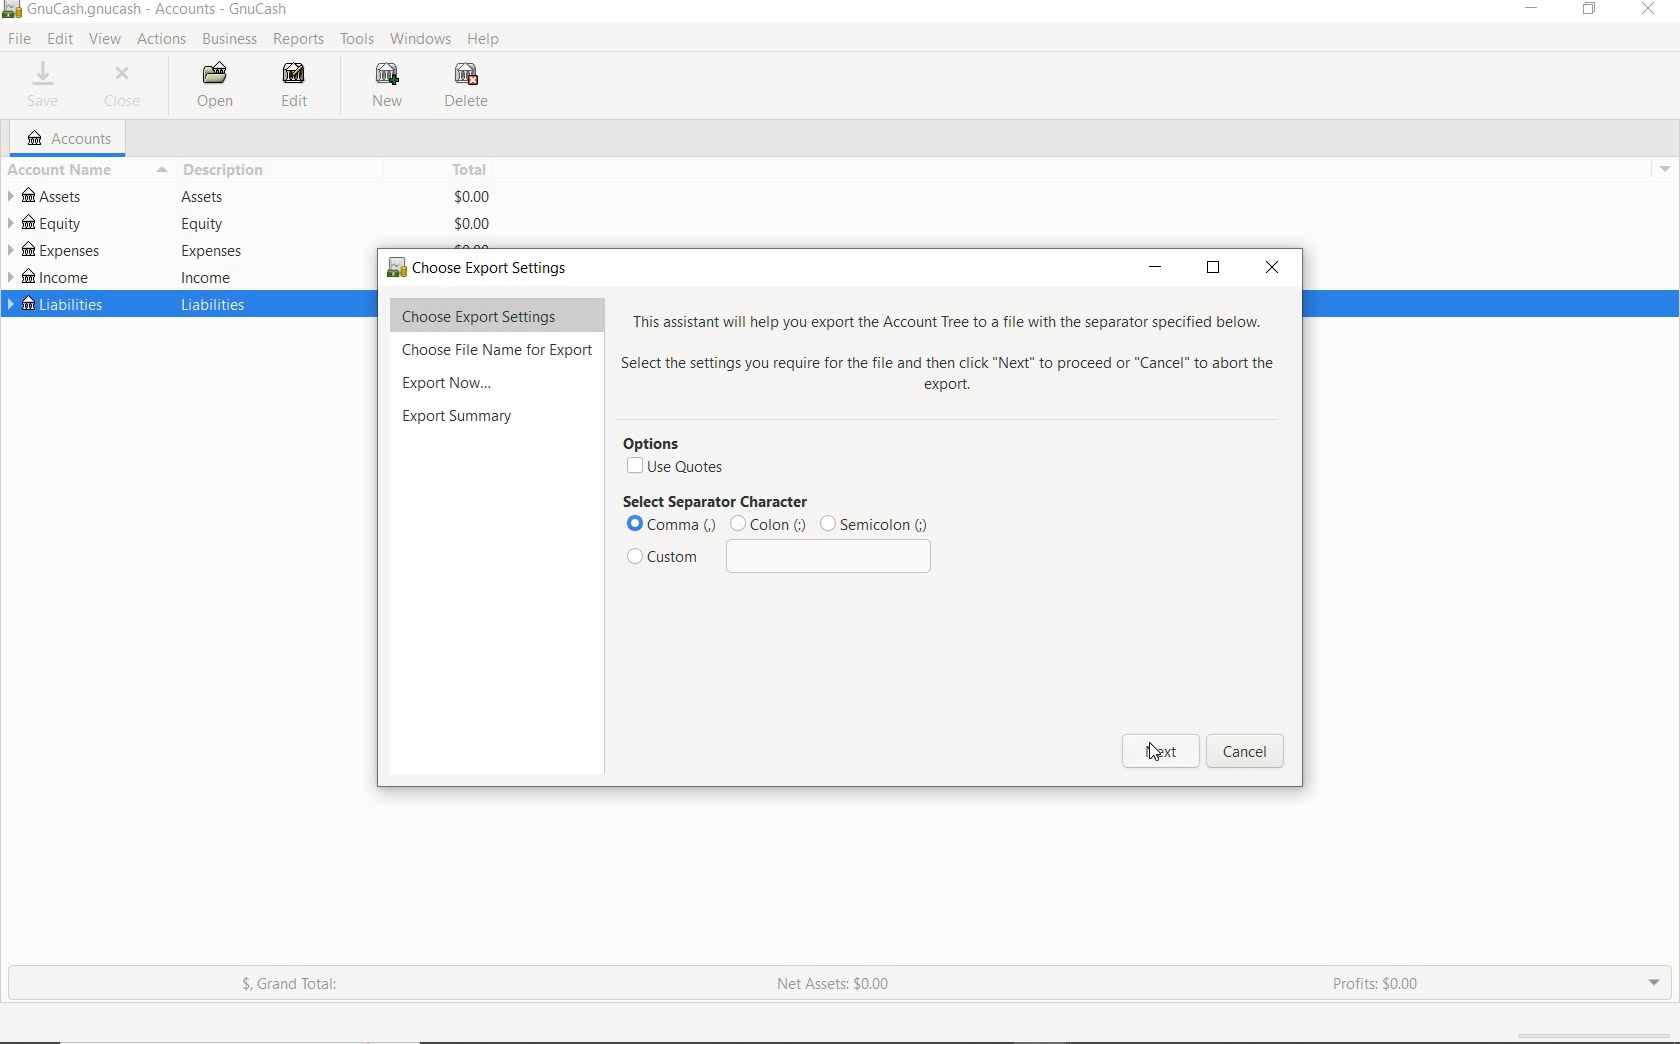 This screenshot has width=1680, height=1044. What do you see at coordinates (59, 172) in the screenshot?
I see `ACCOUNT NAME` at bounding box center [59, 172].